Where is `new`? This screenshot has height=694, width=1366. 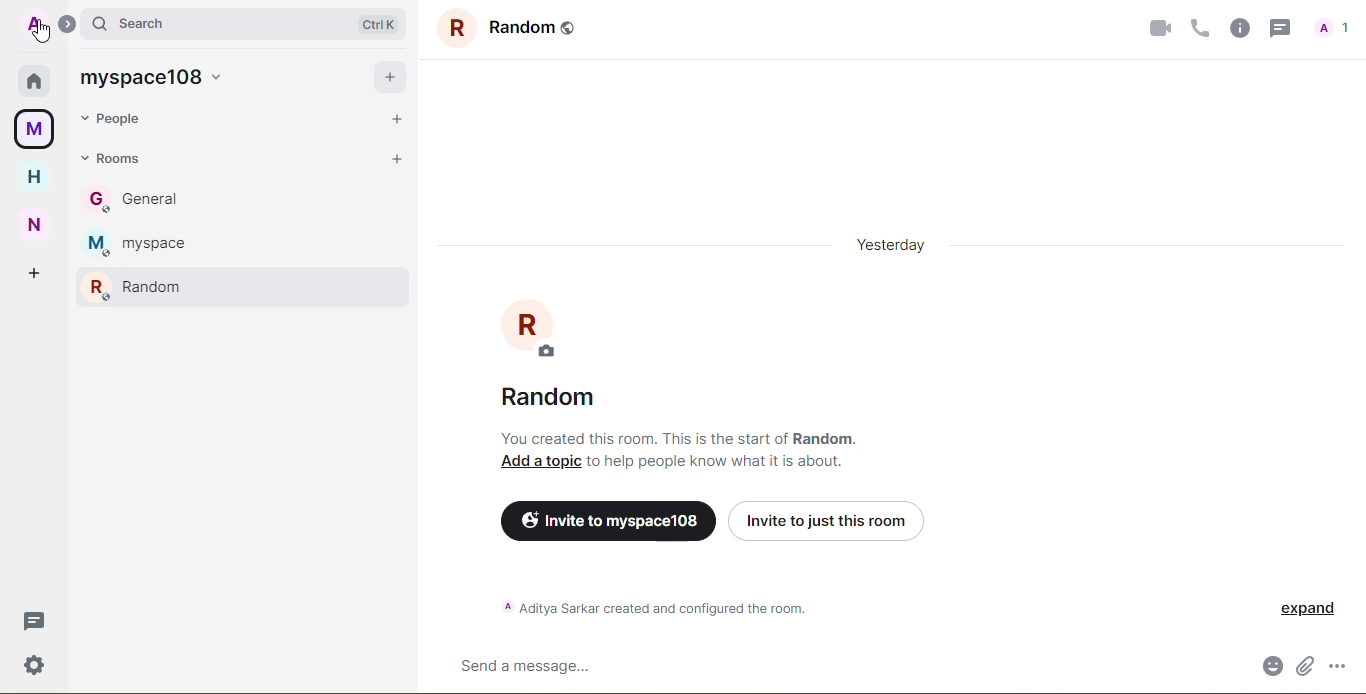
new is located at coordinates (36, 223).